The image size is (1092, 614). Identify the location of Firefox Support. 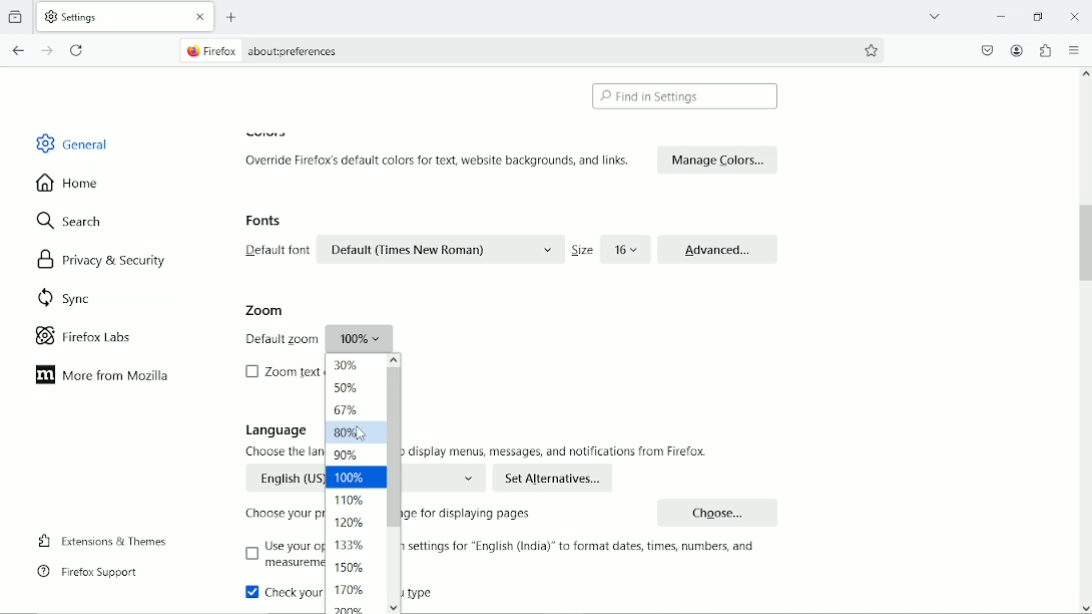
(91, 572).